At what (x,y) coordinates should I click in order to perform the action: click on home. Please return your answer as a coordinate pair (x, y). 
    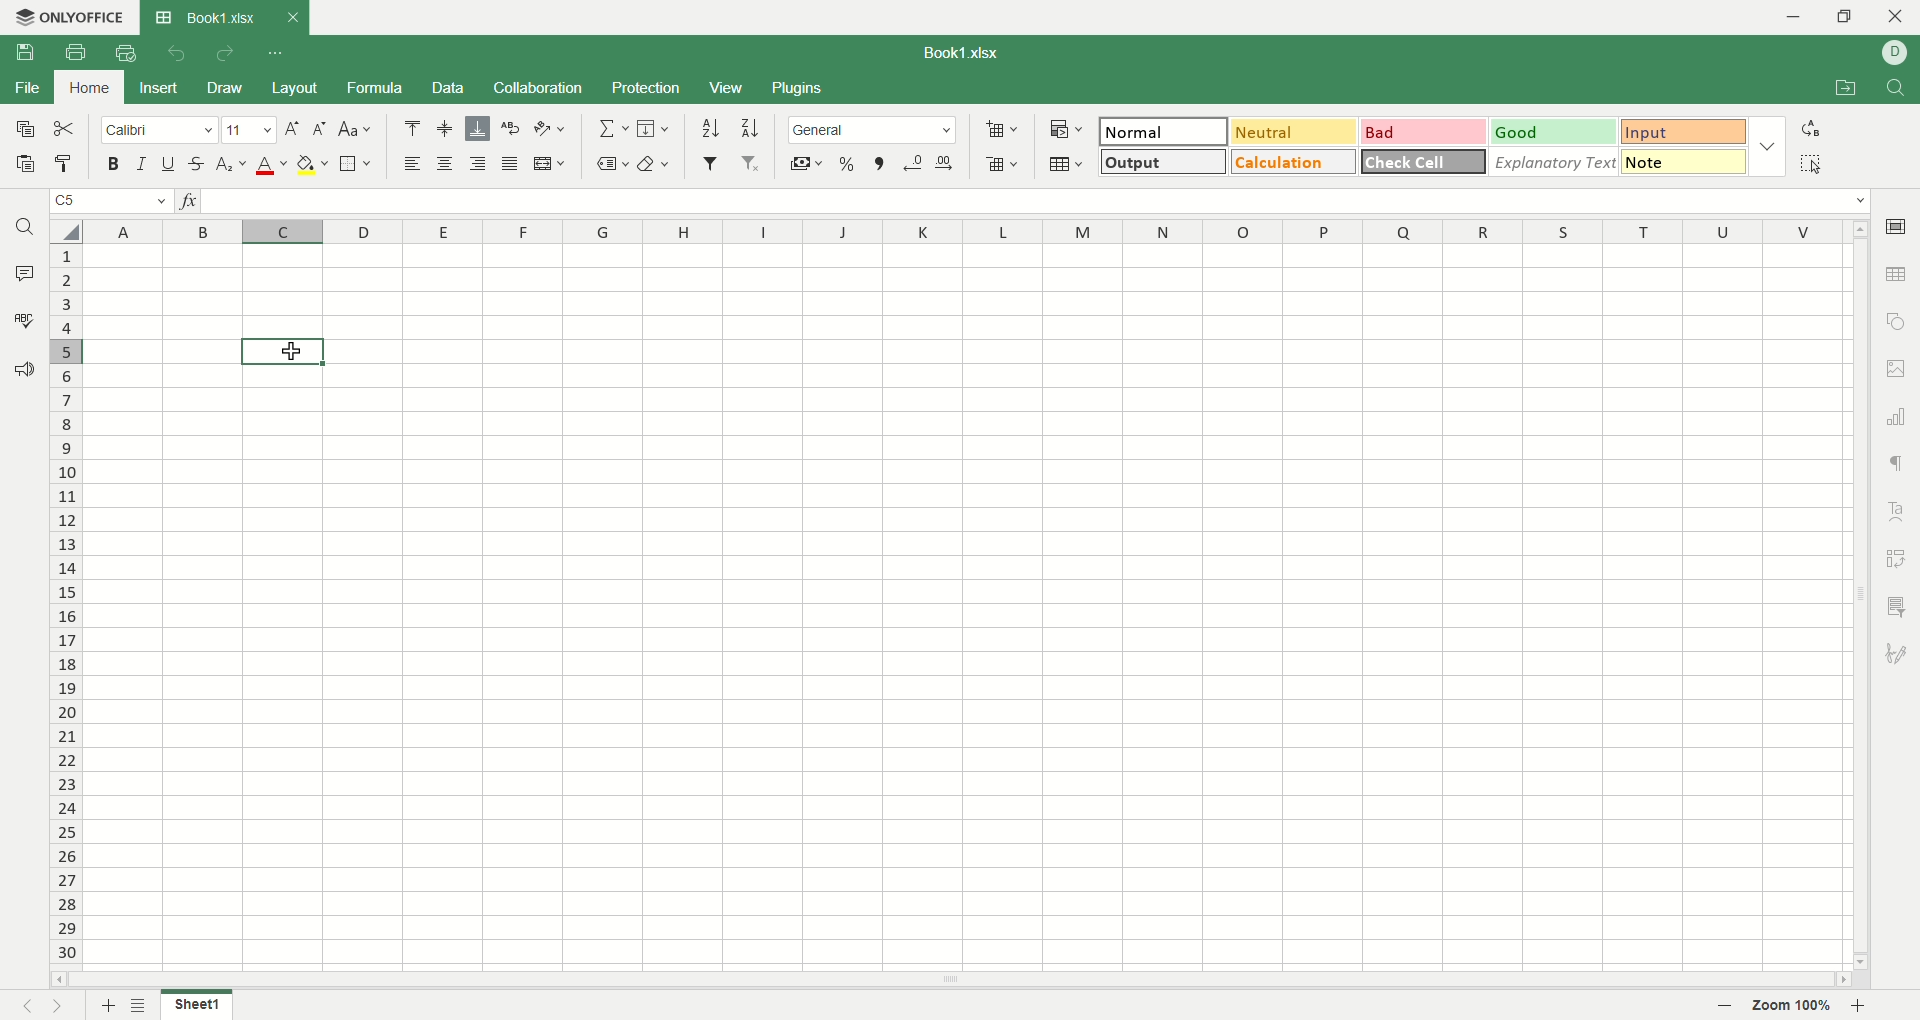
    Looking at the image, I should click on (91, 87).